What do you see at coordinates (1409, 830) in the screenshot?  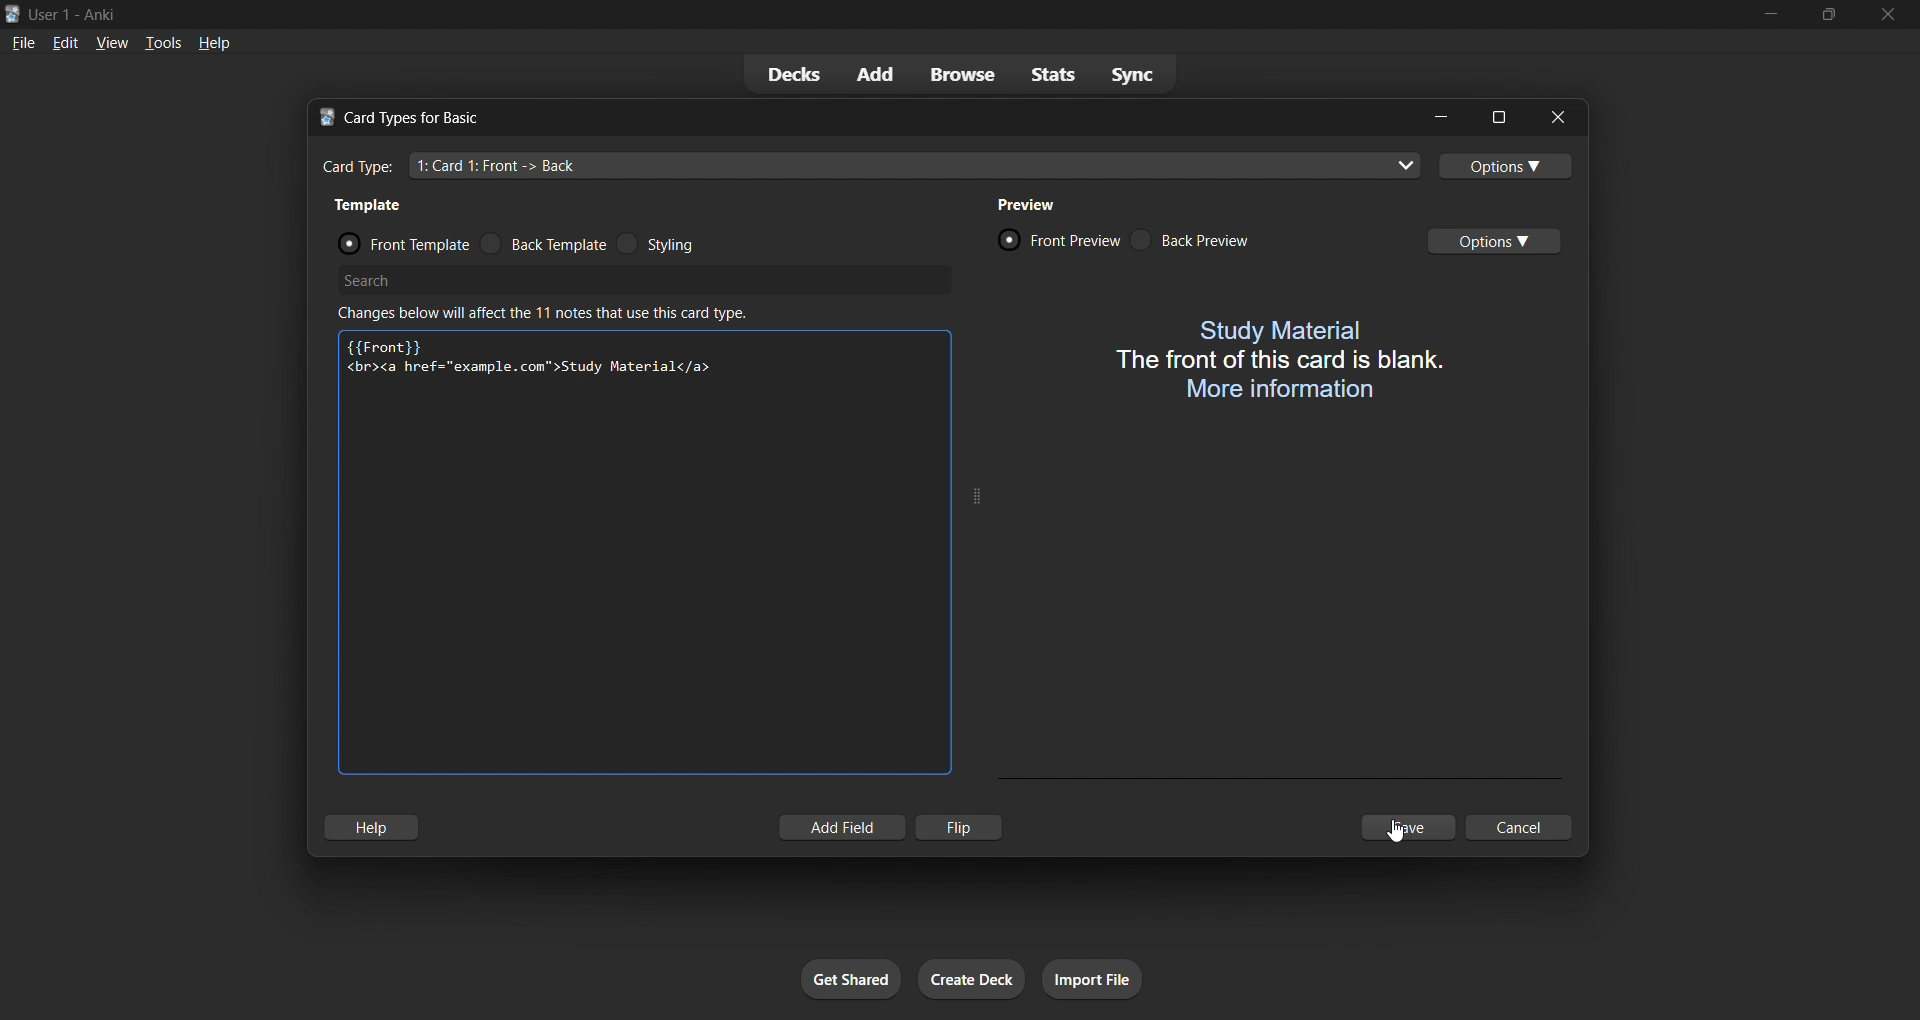 I see `save` at bounding box center [1409, 830].